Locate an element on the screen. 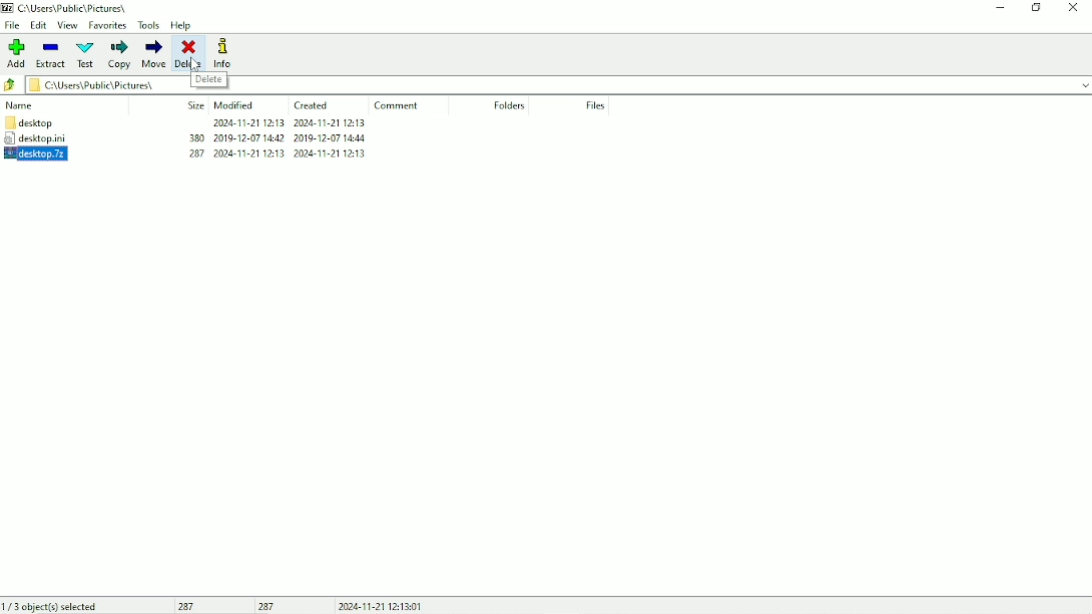 The height and width of the screenshot is (614, 1092). 7 zip logo is located at coordinates (8, 9).